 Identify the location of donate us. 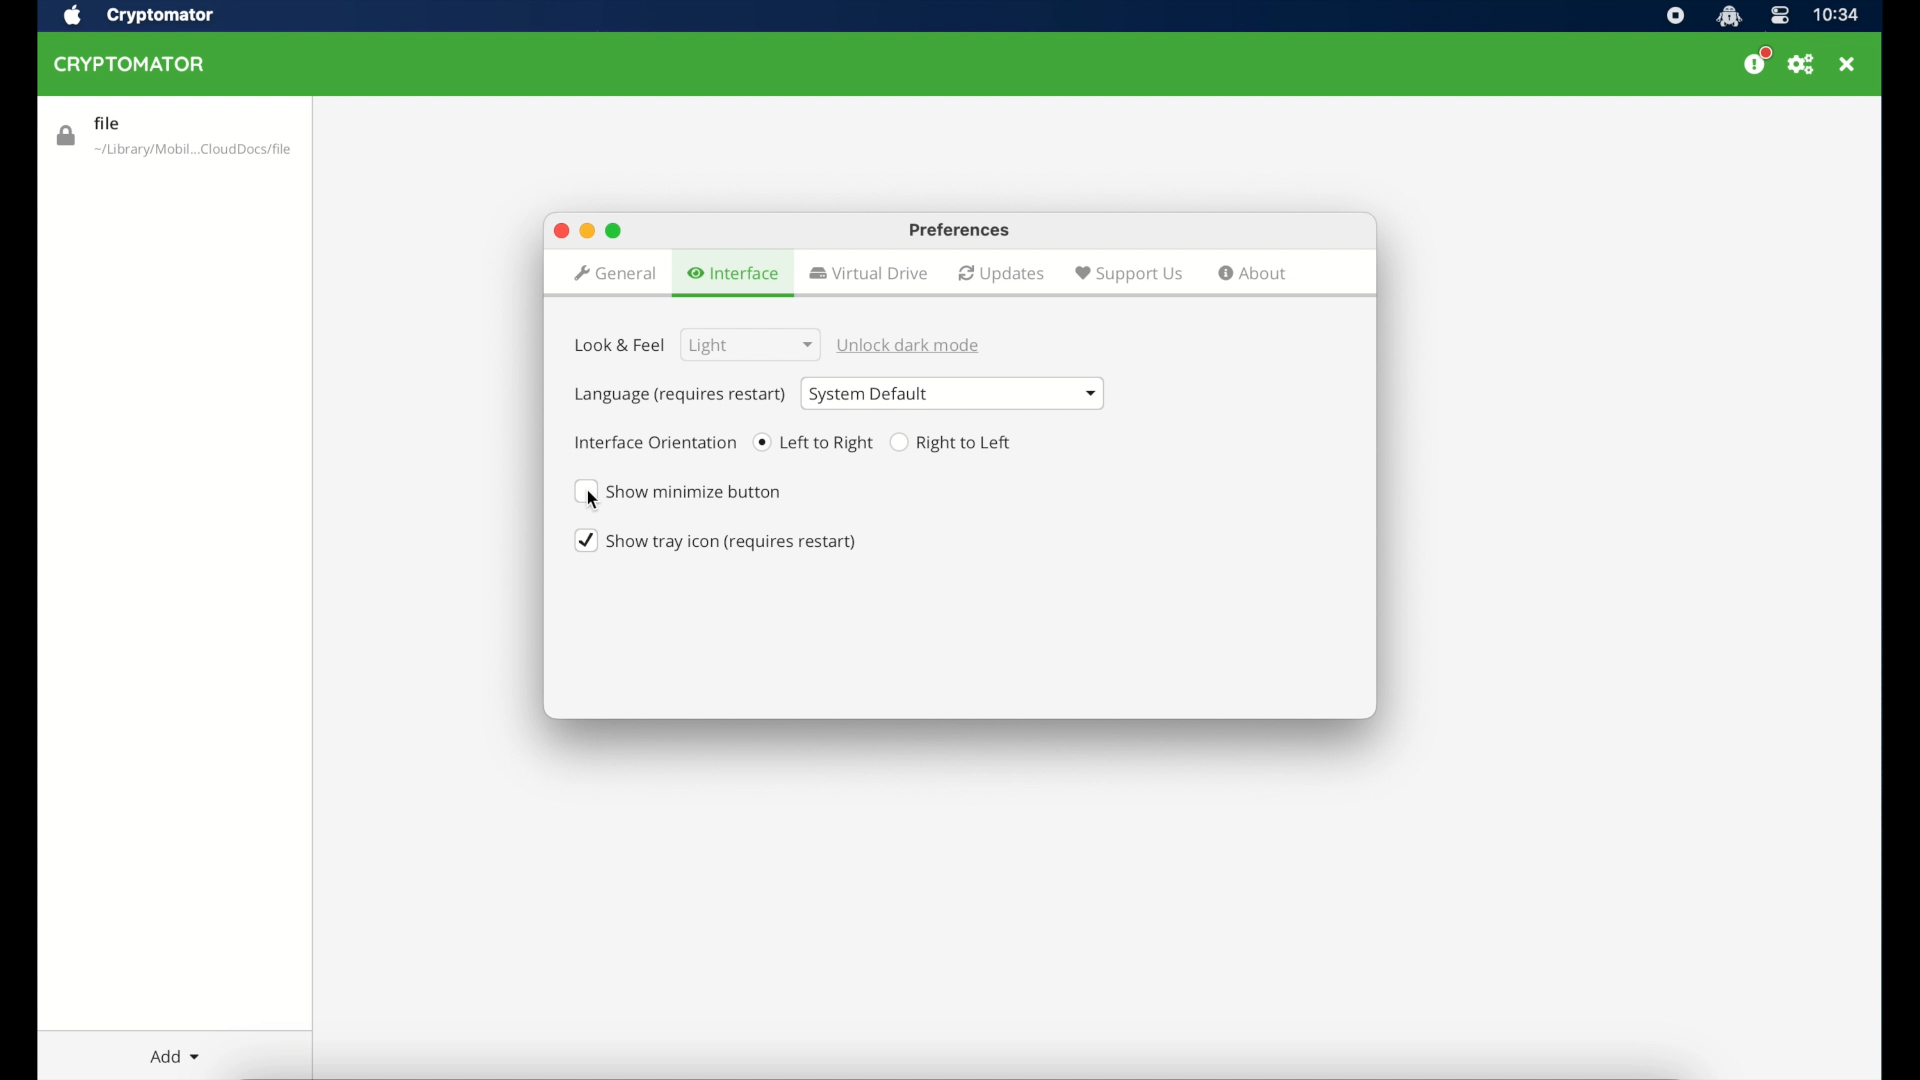
(1756, 63).